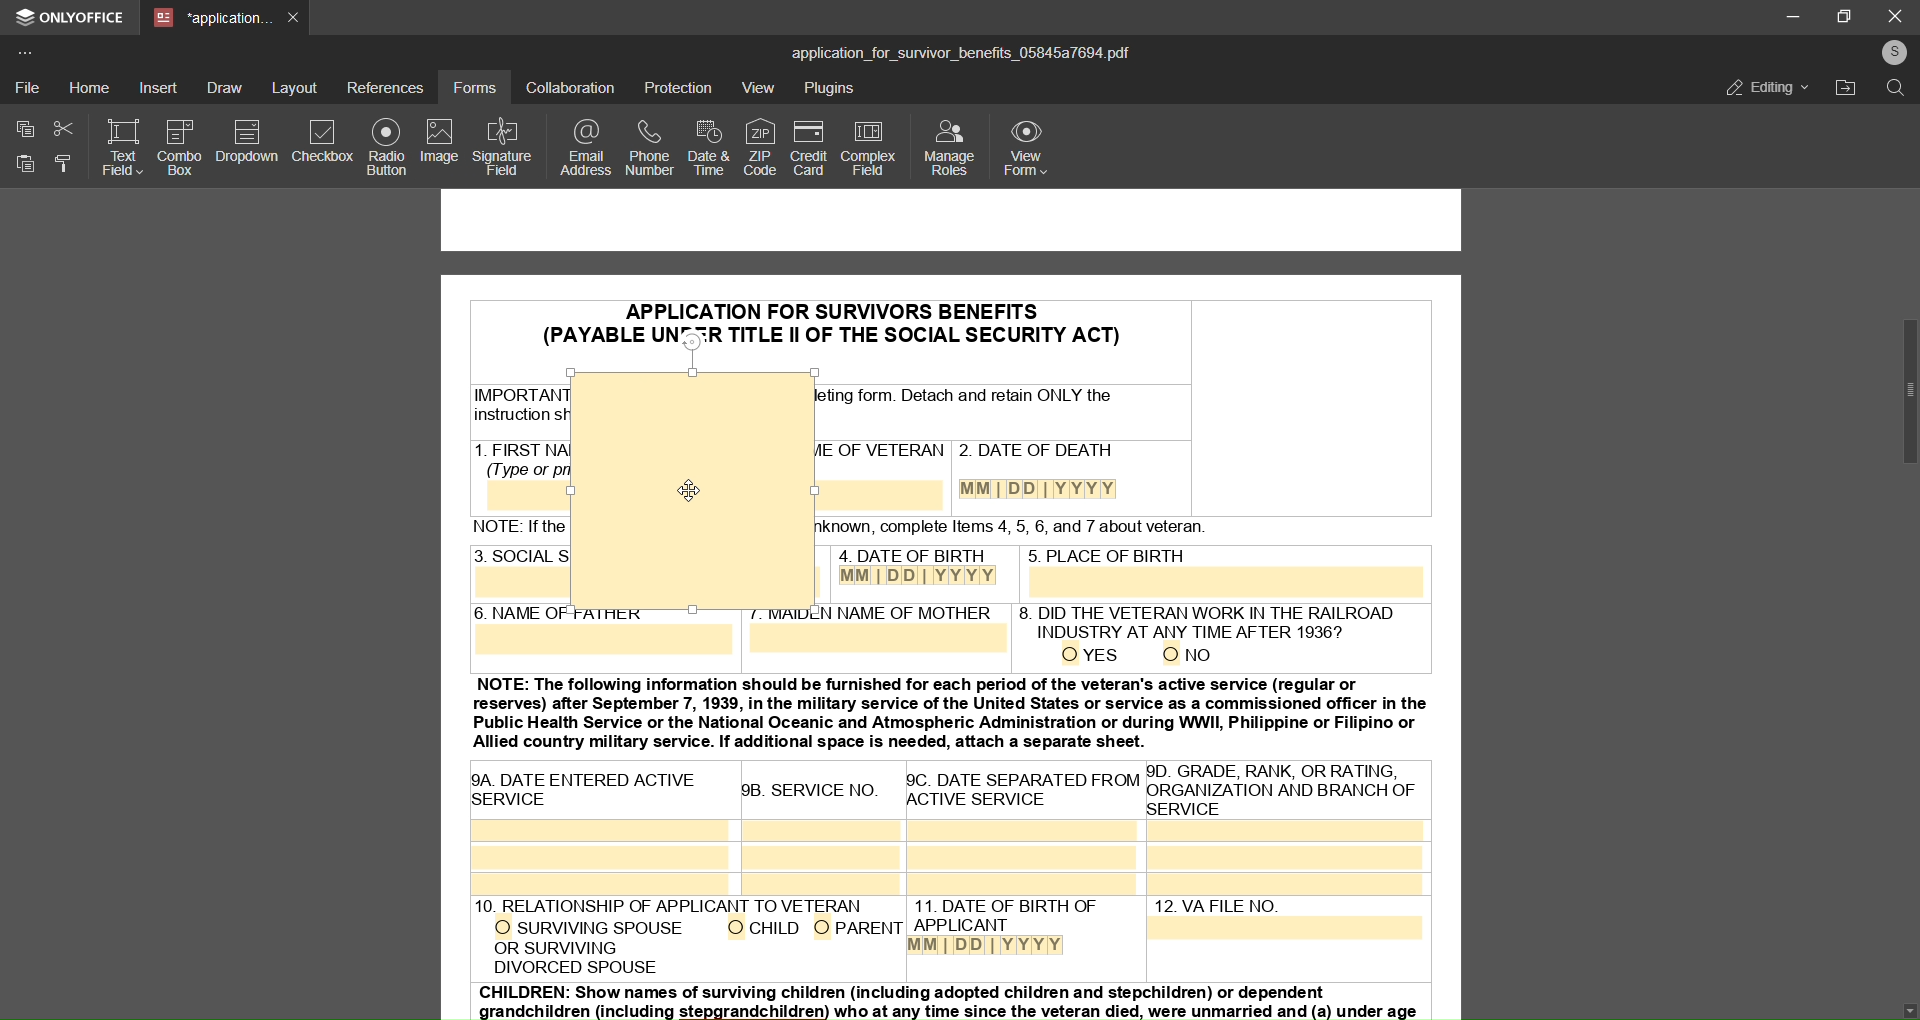 The image size is (1920, 1020). Describe the element at coordinates (1030, 147) in the screenshot. I see `view form` at that location.